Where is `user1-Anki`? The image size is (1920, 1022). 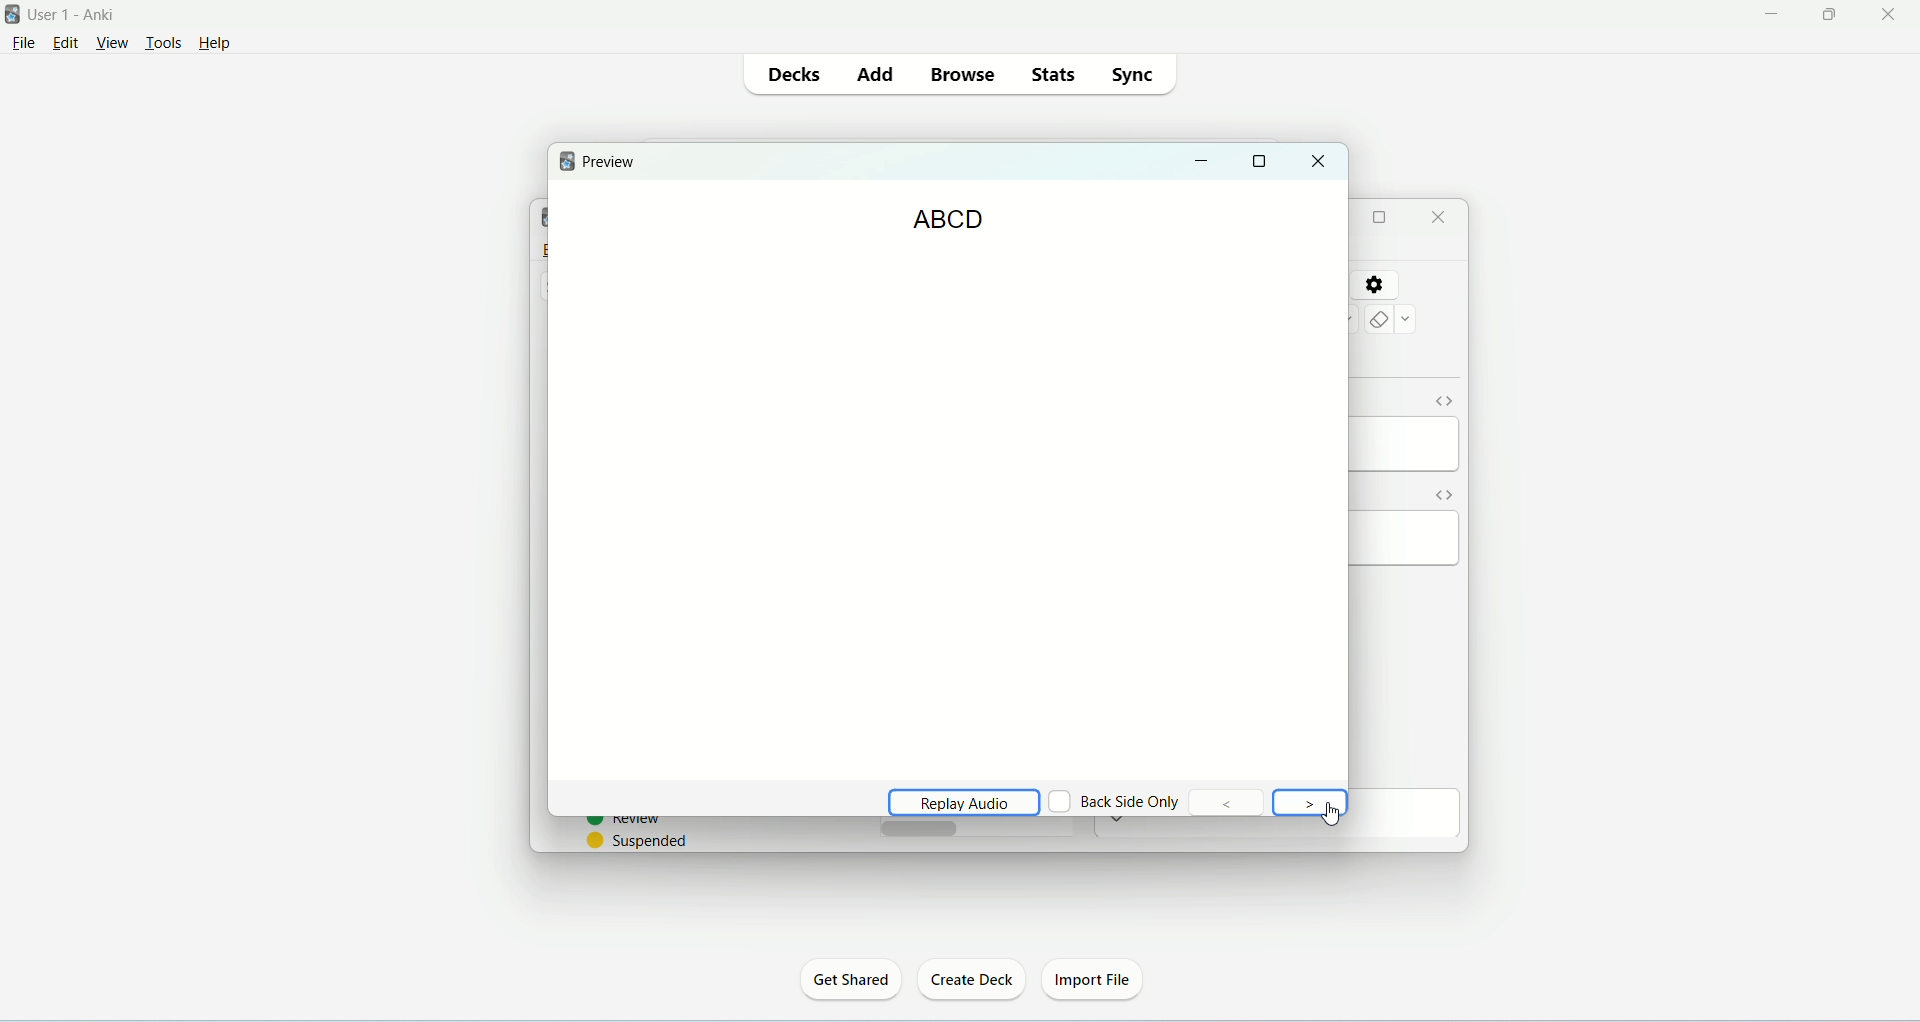
user1-Anki is located at coordinates (77, 15).